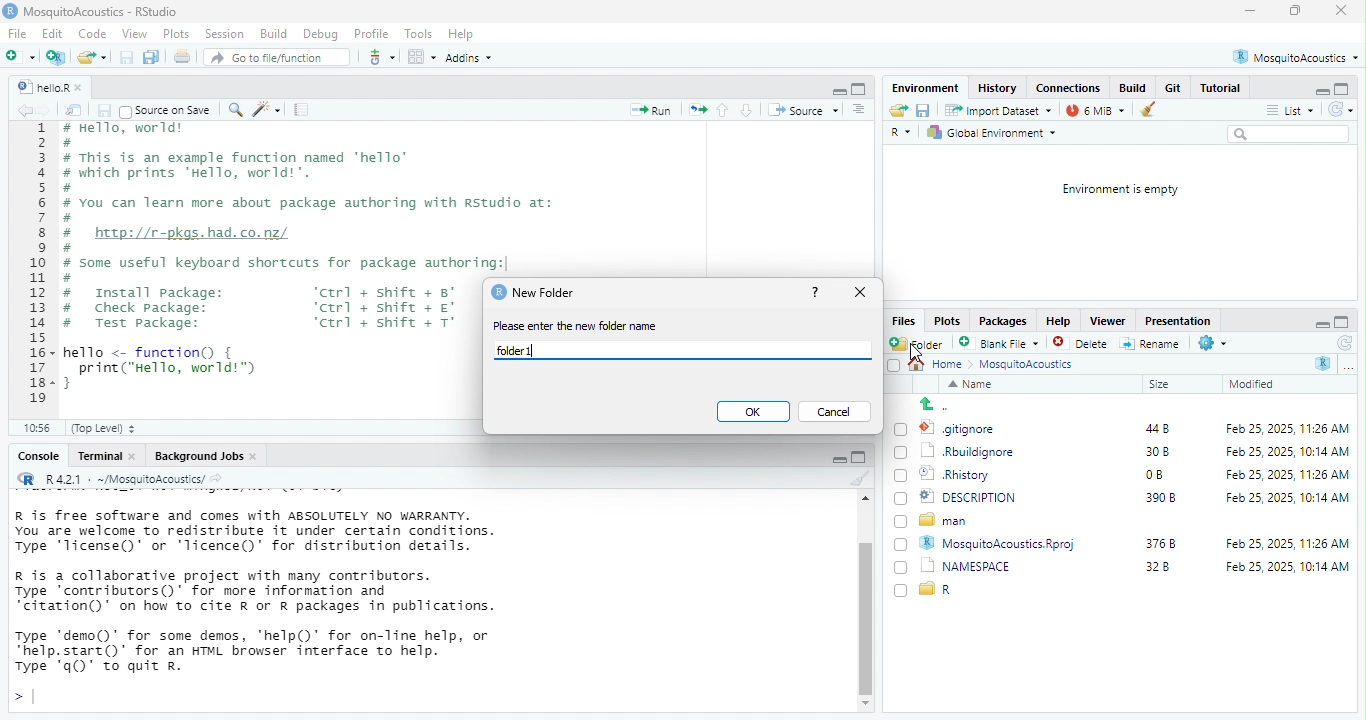 The width and height of the screenshot is (1366, 720). I want to click on checkbox, so click(900, 499).